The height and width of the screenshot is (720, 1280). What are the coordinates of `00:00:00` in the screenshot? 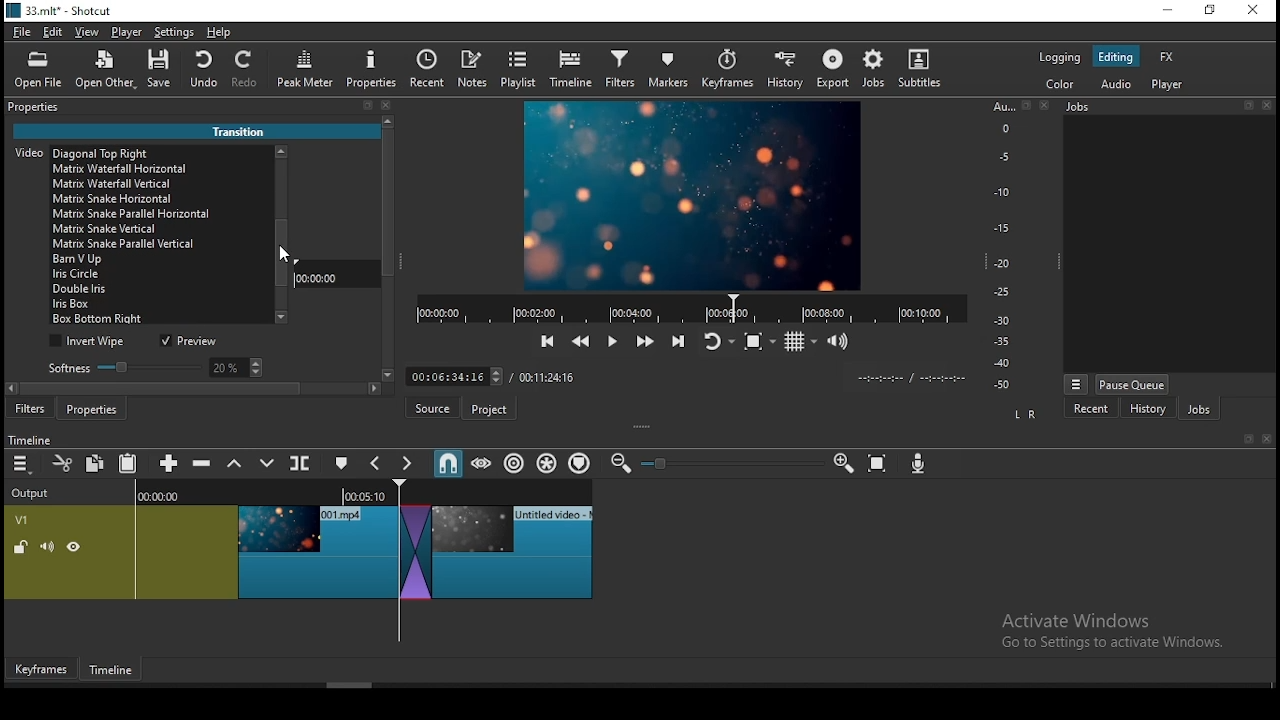 It's located at (321, 277).